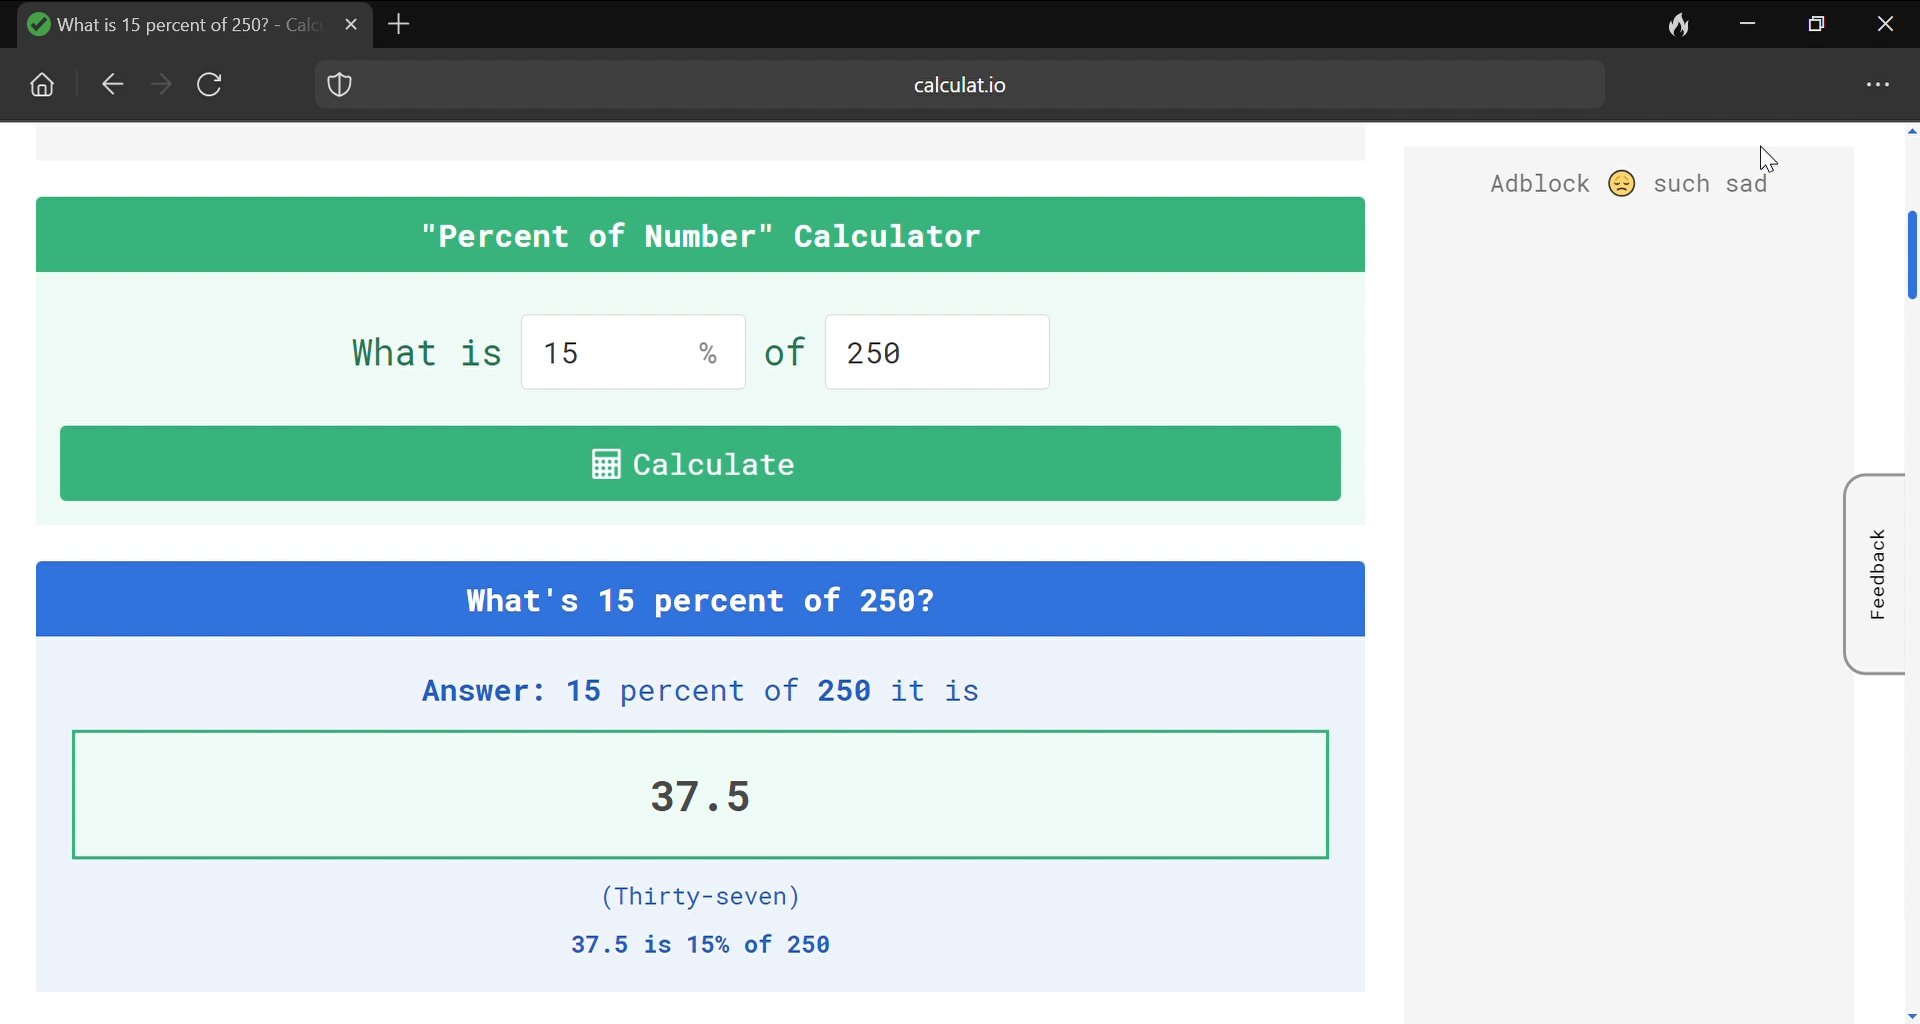 Image resolution: width=1920 pixels, height=1024 pixels. I want to click on of, so click(786, 354).